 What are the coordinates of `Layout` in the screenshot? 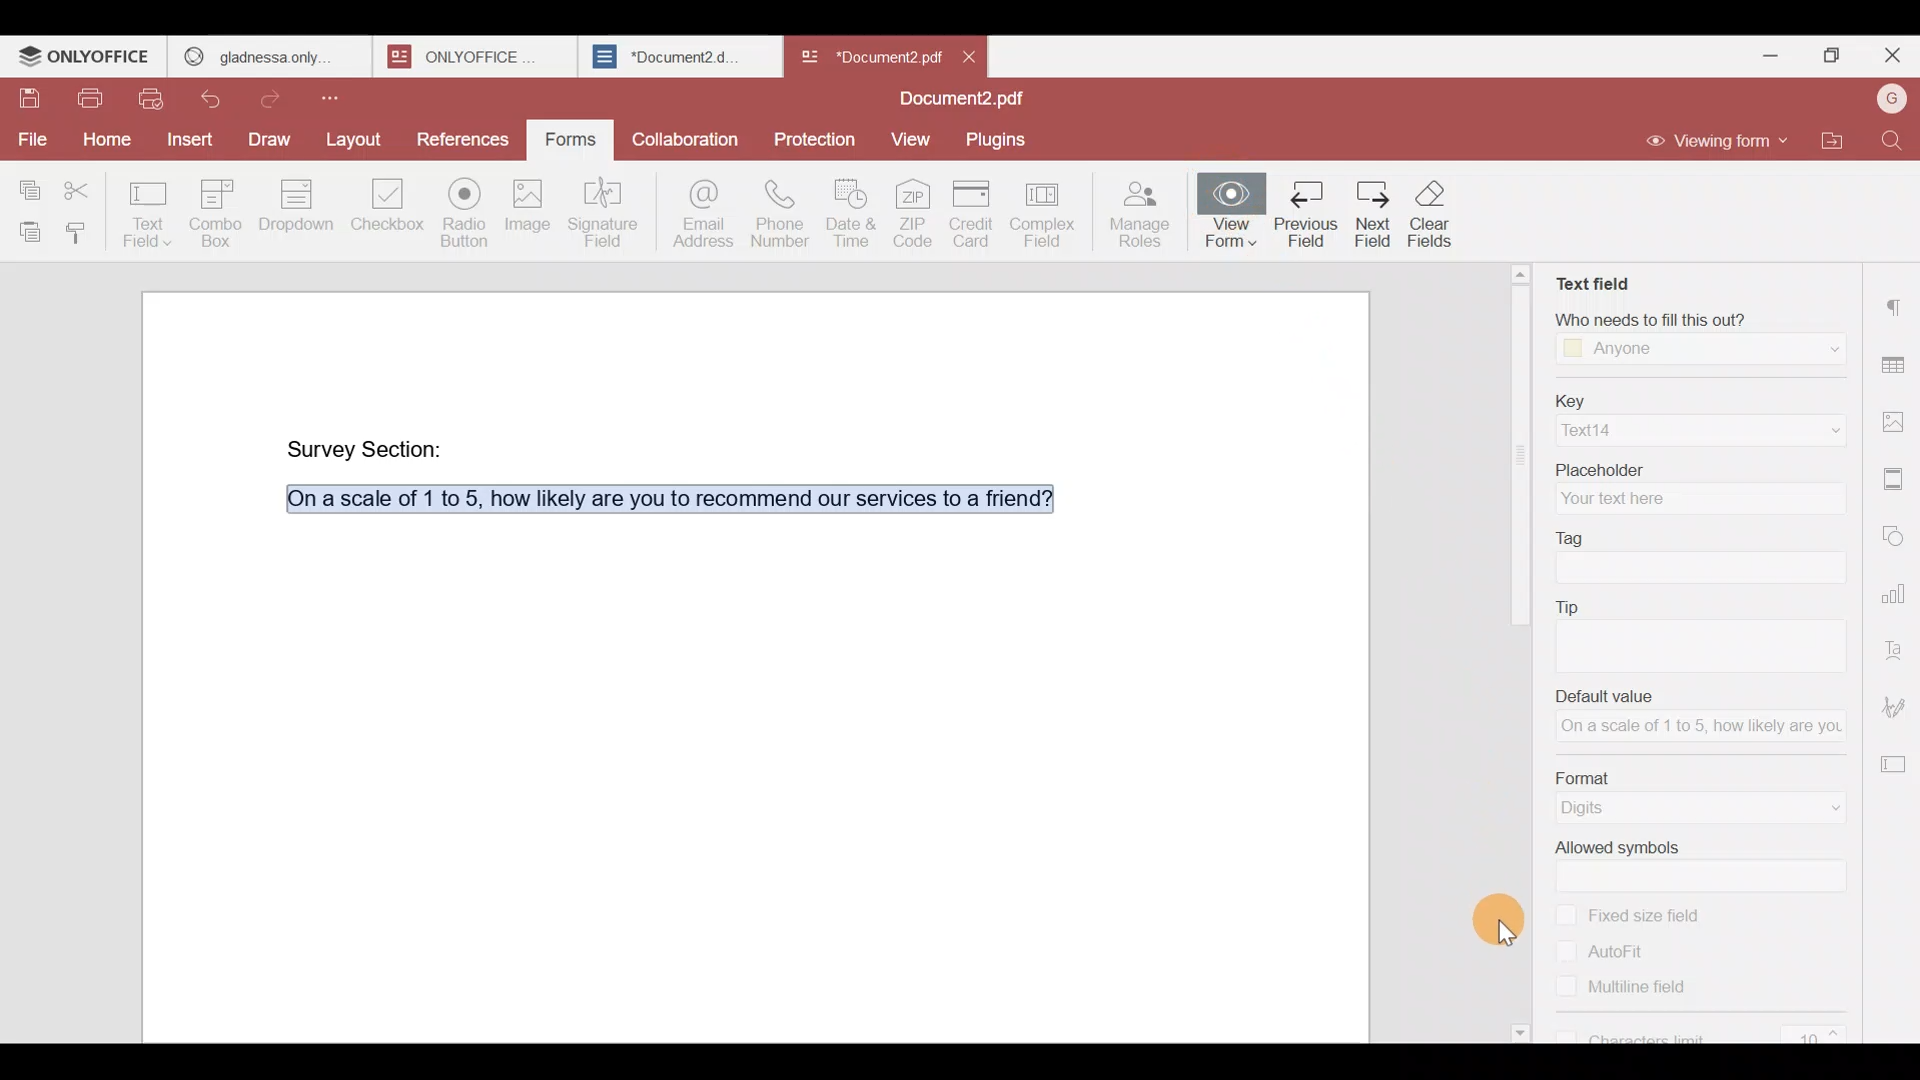 It's located at (355, 135).